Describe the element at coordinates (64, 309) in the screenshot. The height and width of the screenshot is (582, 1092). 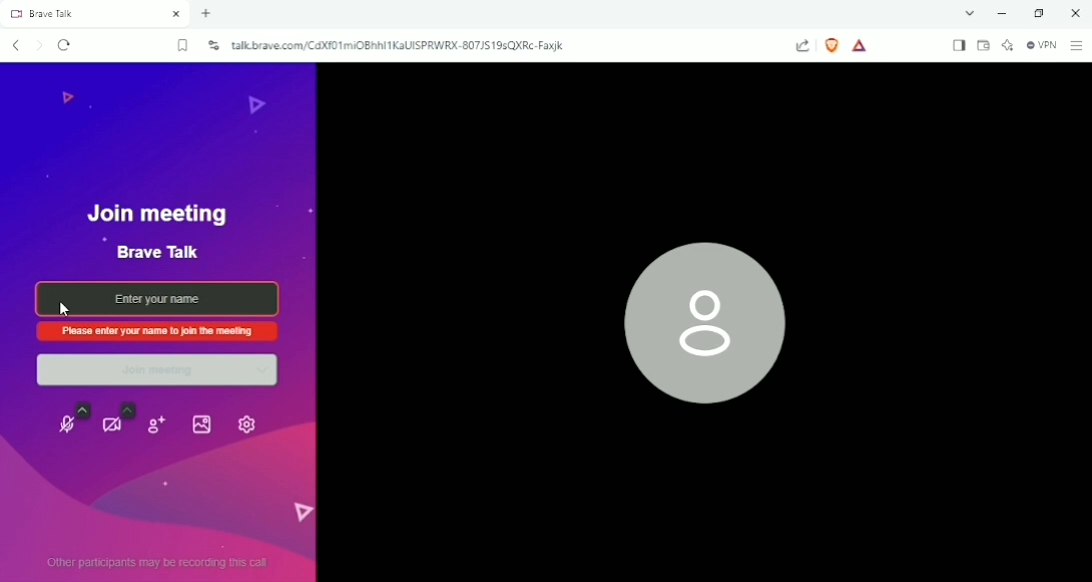
I see `pointer cursor` at that location.